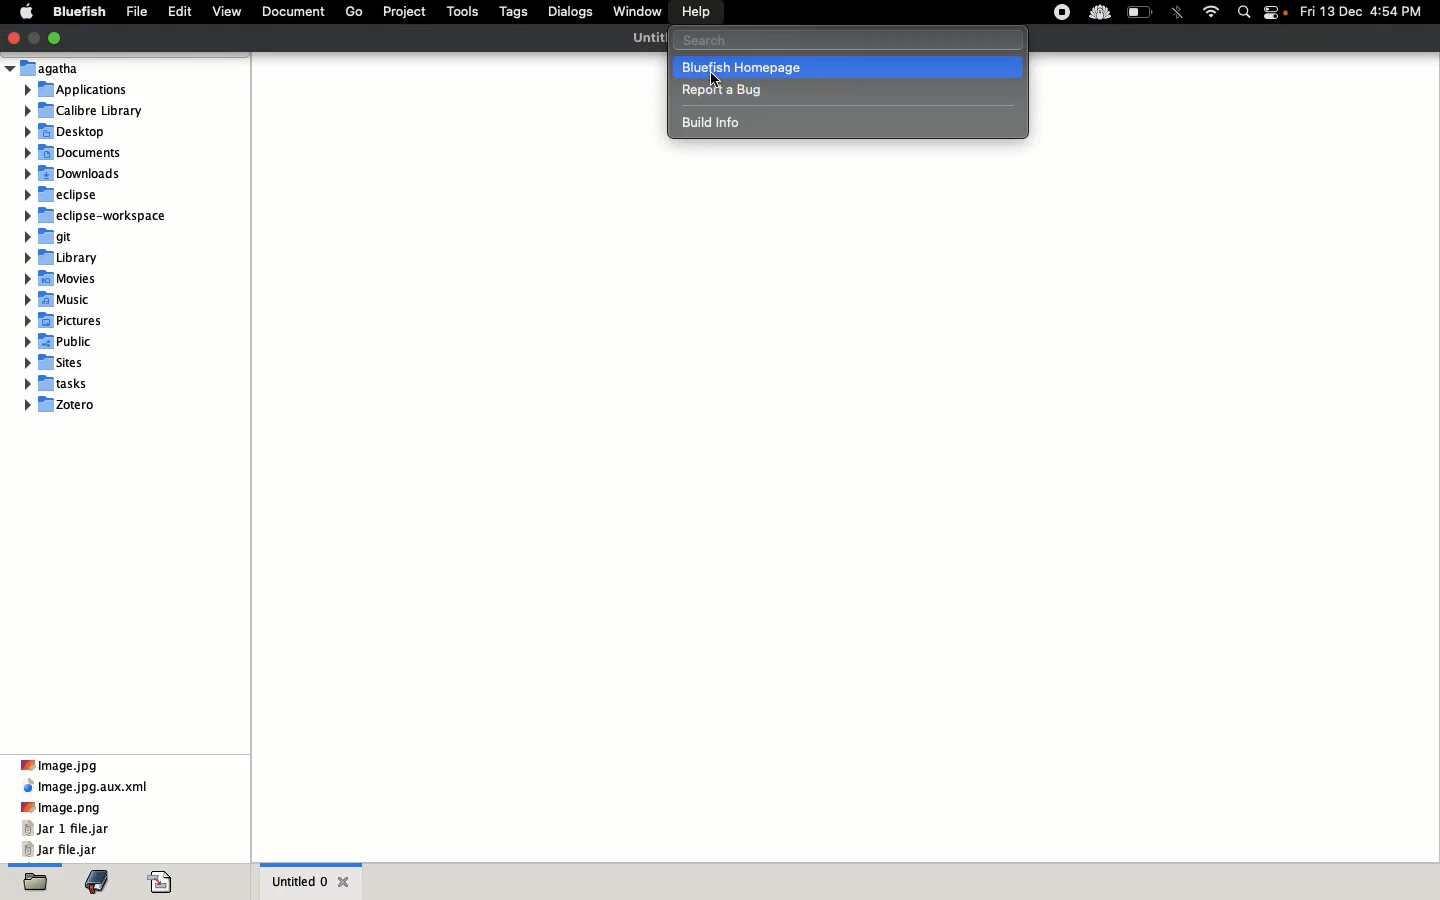  I want to click on Image, so click(57, 764).